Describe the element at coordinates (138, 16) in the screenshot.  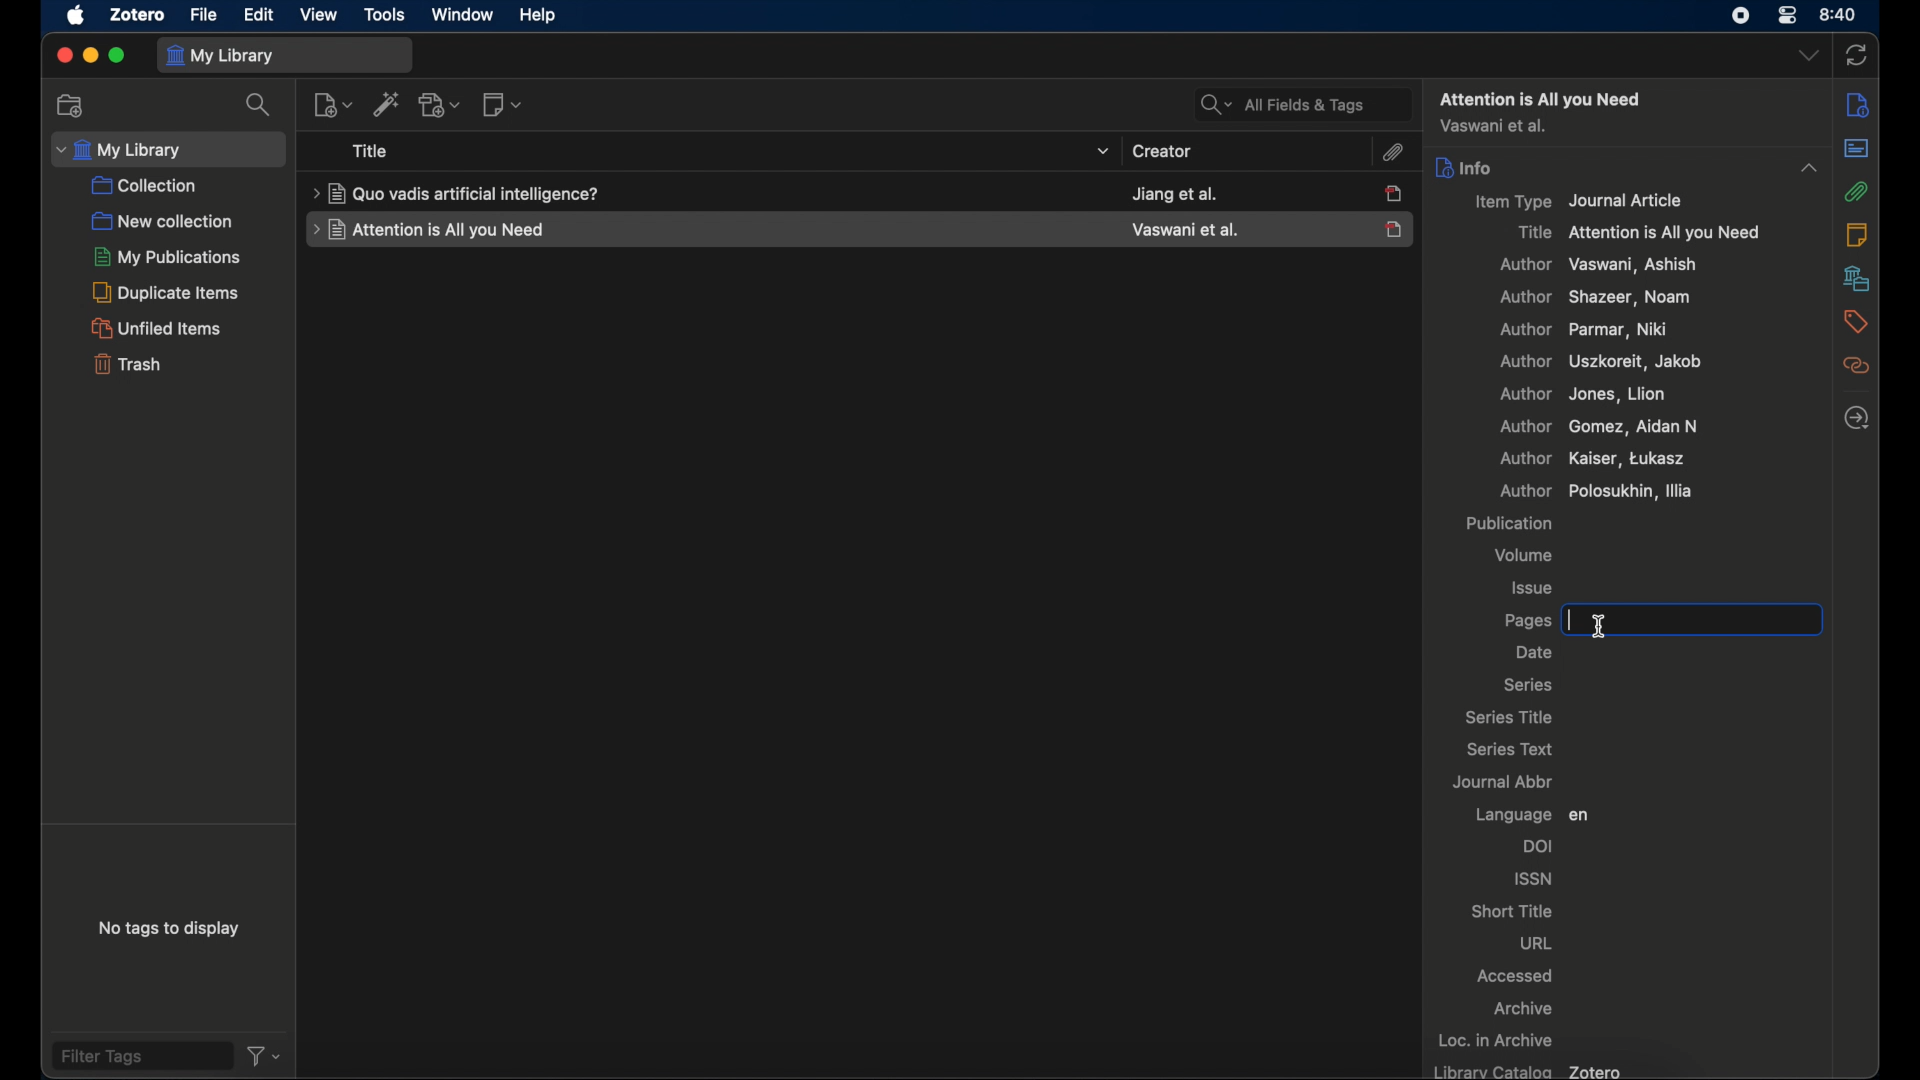
I see `zotero` at that location.